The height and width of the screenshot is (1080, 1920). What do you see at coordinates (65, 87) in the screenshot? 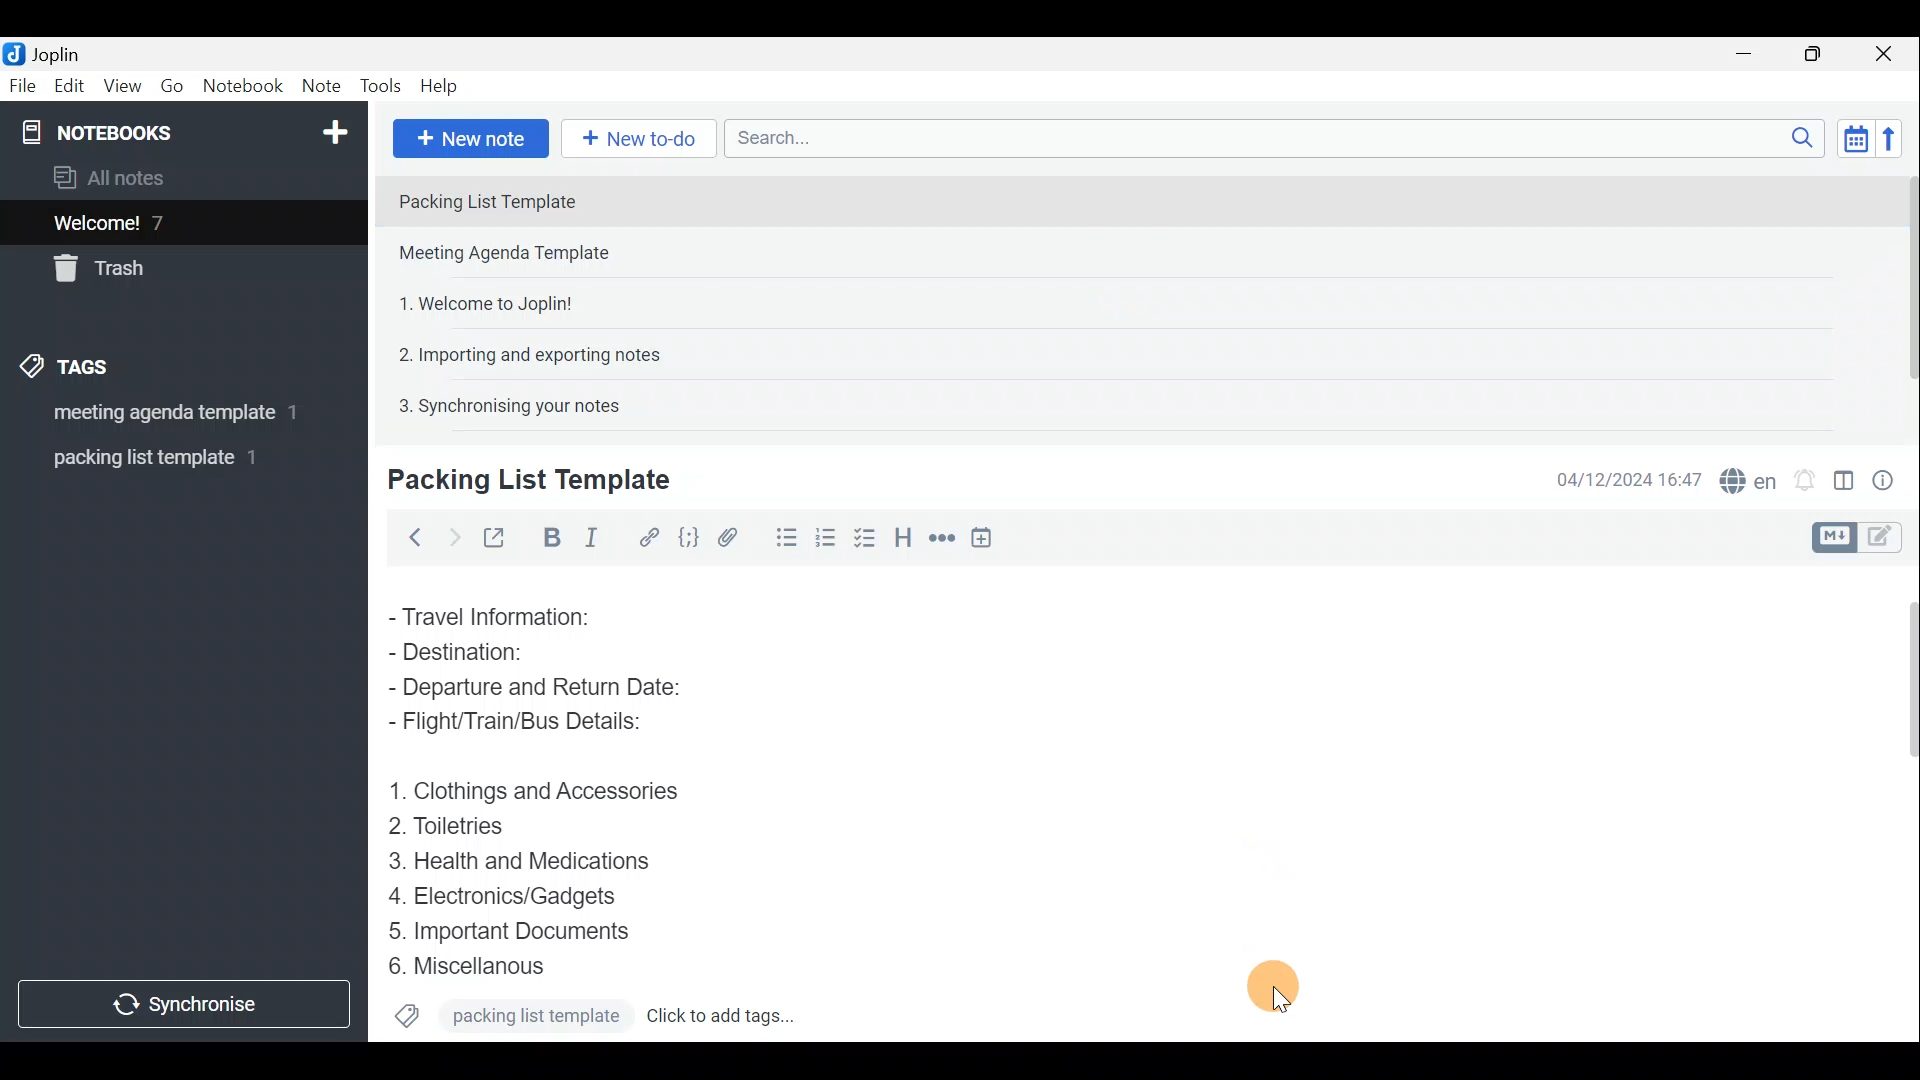
I see `Edit` at bounding box center [65, 87].